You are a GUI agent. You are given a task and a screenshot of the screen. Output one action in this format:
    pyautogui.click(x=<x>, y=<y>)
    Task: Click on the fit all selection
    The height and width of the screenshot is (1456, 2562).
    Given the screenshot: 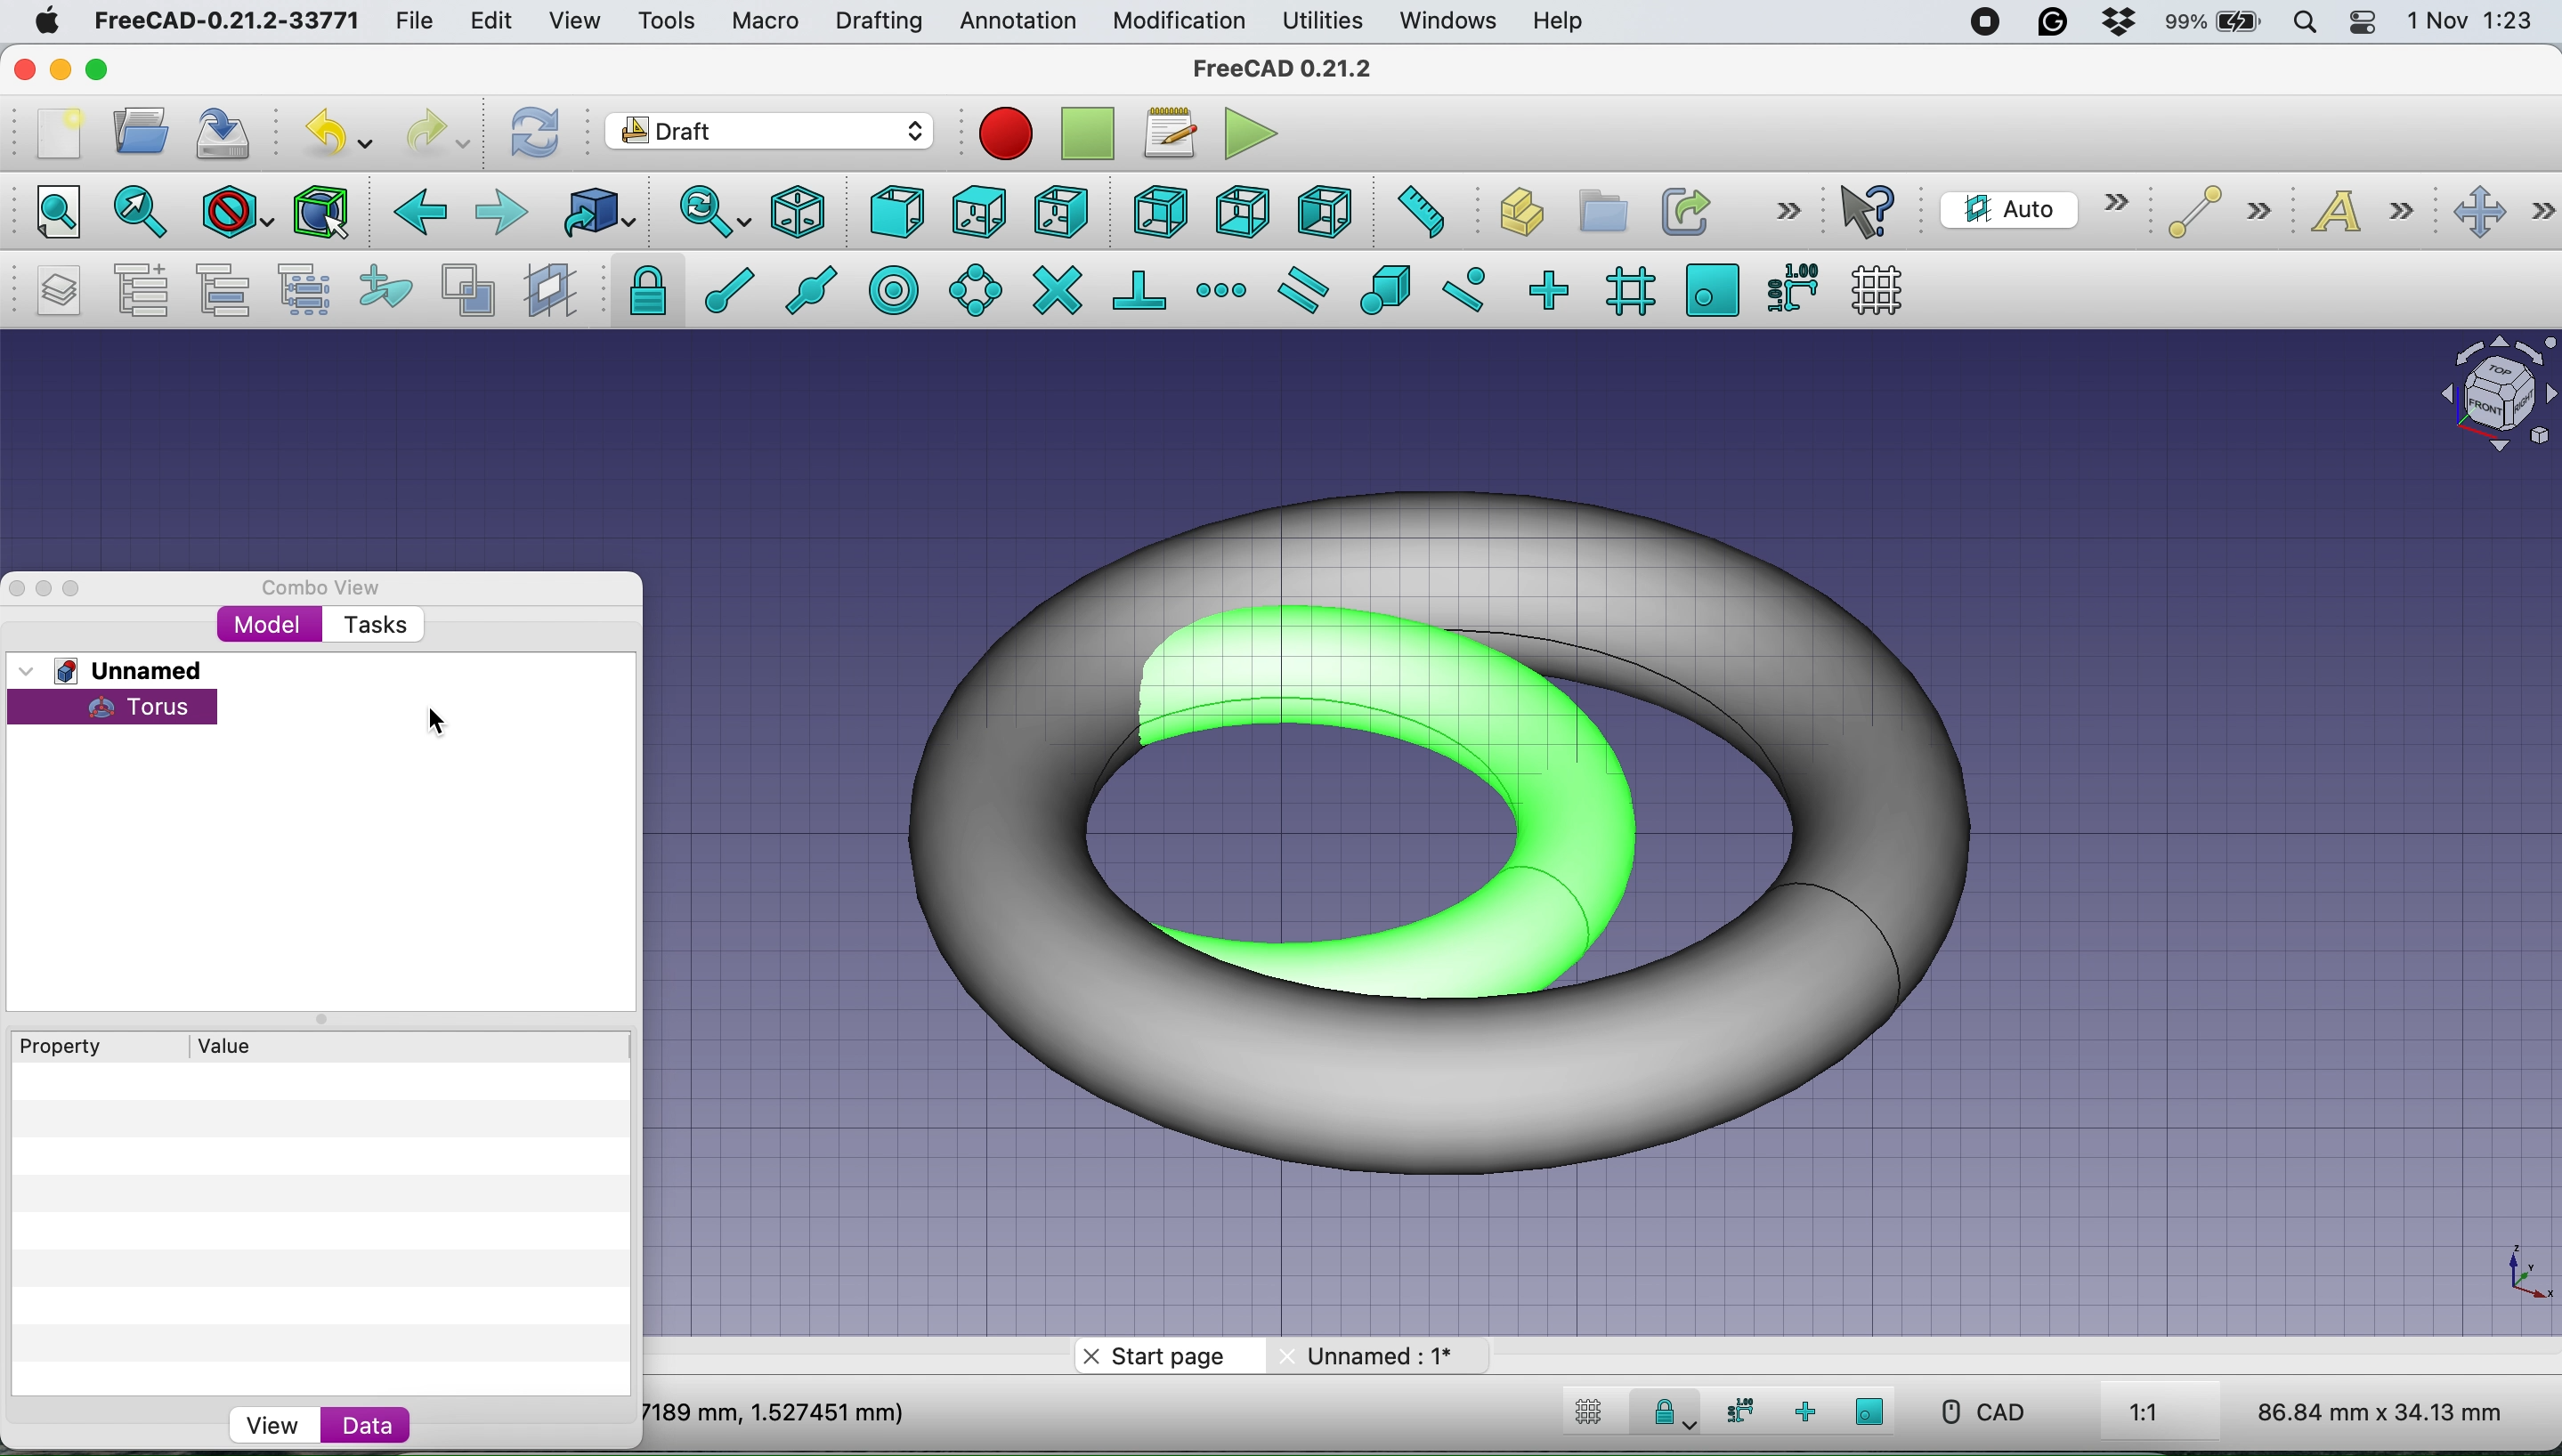 What is the action you would take?
    pyautogui.click(x=135, y=214)
    